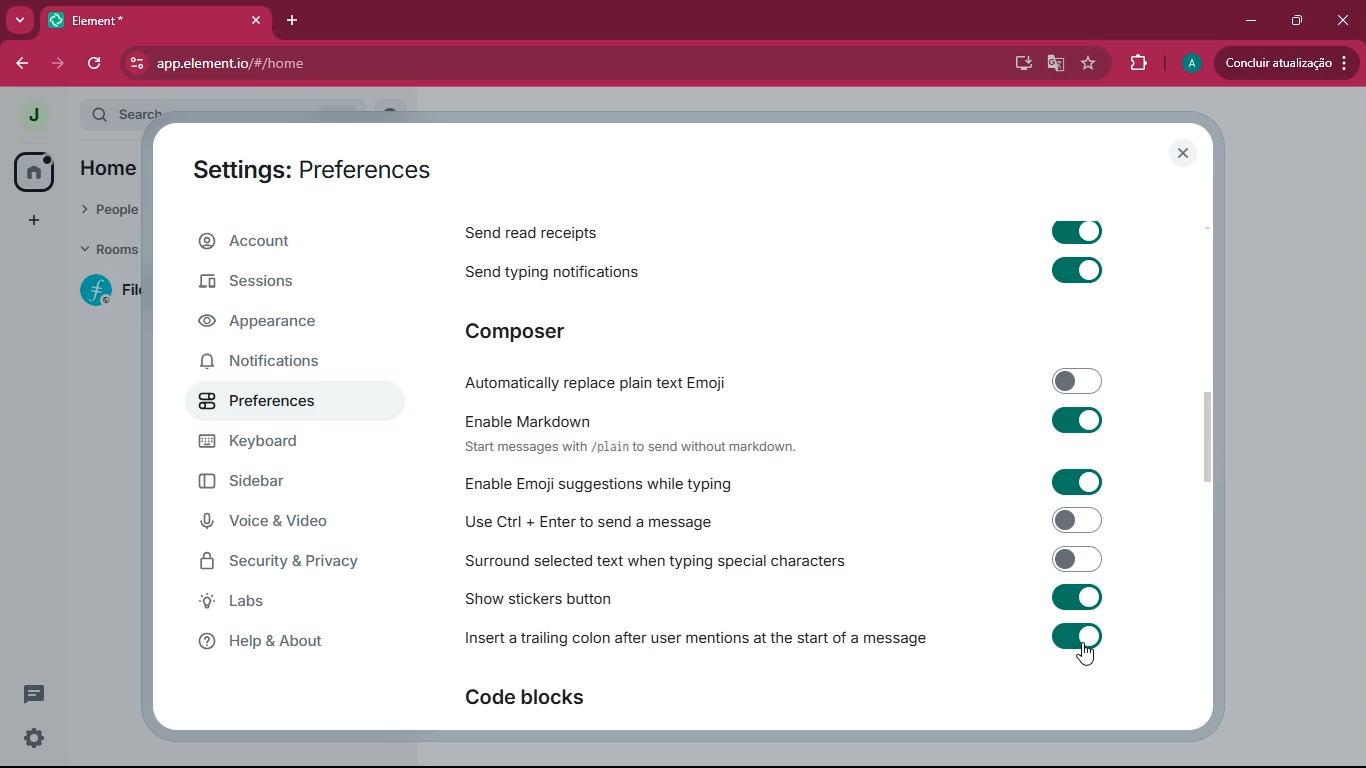 This screenshot has height=768, width=1366. What do you see at coordinates (102, 63) in the screenshot?
I see `refresh` at bounding box center [102, 63].